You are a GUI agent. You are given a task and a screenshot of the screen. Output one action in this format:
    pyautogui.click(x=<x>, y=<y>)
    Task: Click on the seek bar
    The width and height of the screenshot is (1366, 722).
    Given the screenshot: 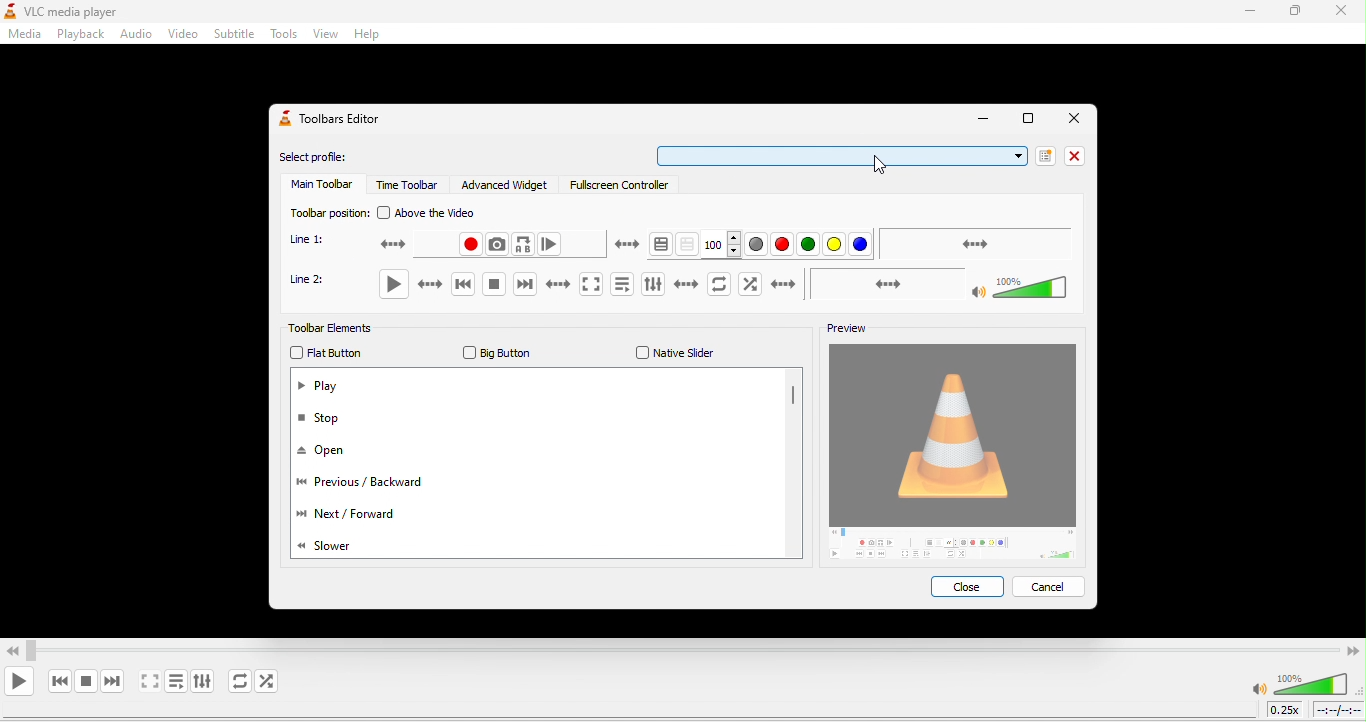 What is the action you would take?
    pyautogui.click(x=978, y=244)
    